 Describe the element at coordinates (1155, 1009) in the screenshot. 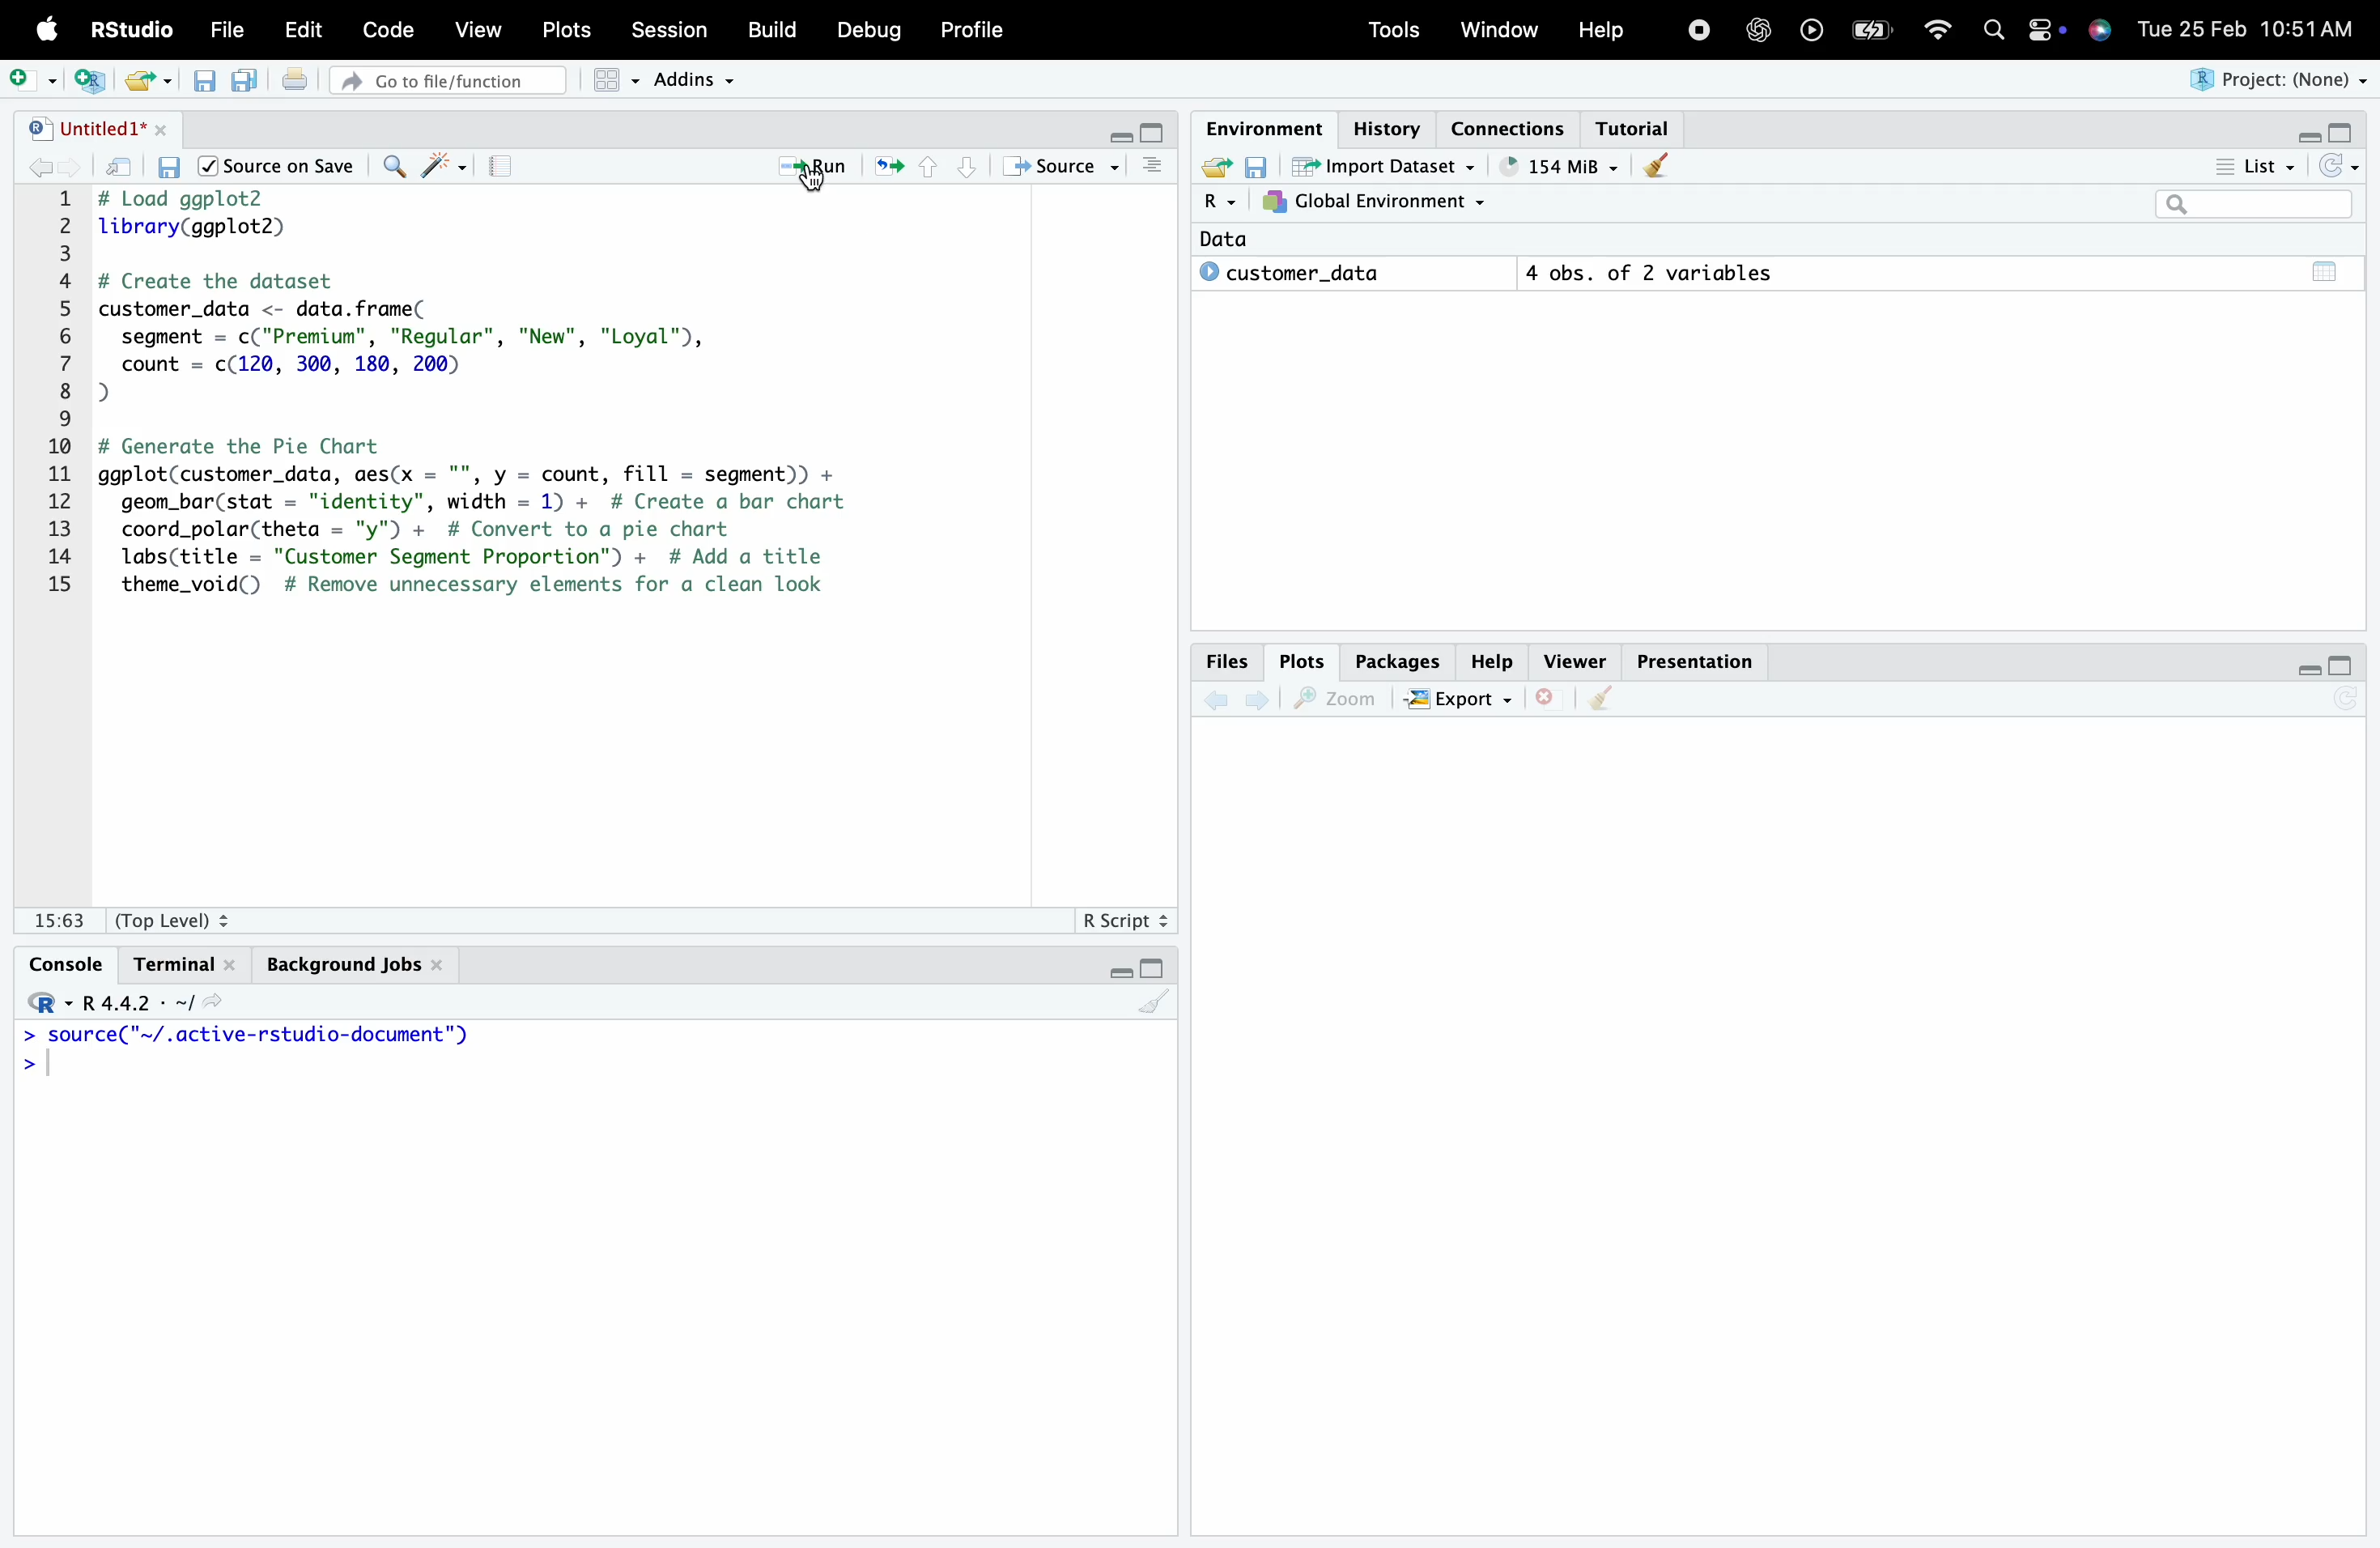

I see `clear` at that location.